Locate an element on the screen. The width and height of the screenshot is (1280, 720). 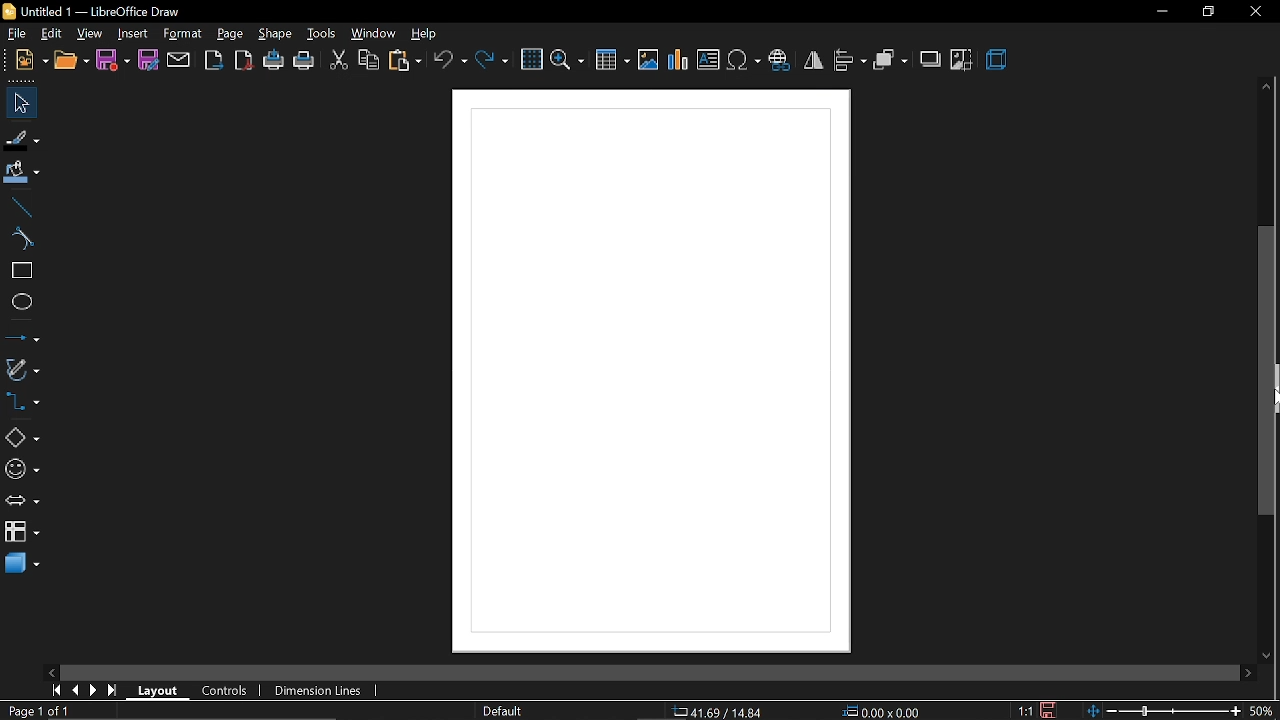
flip is located at coordinates (814, 61).